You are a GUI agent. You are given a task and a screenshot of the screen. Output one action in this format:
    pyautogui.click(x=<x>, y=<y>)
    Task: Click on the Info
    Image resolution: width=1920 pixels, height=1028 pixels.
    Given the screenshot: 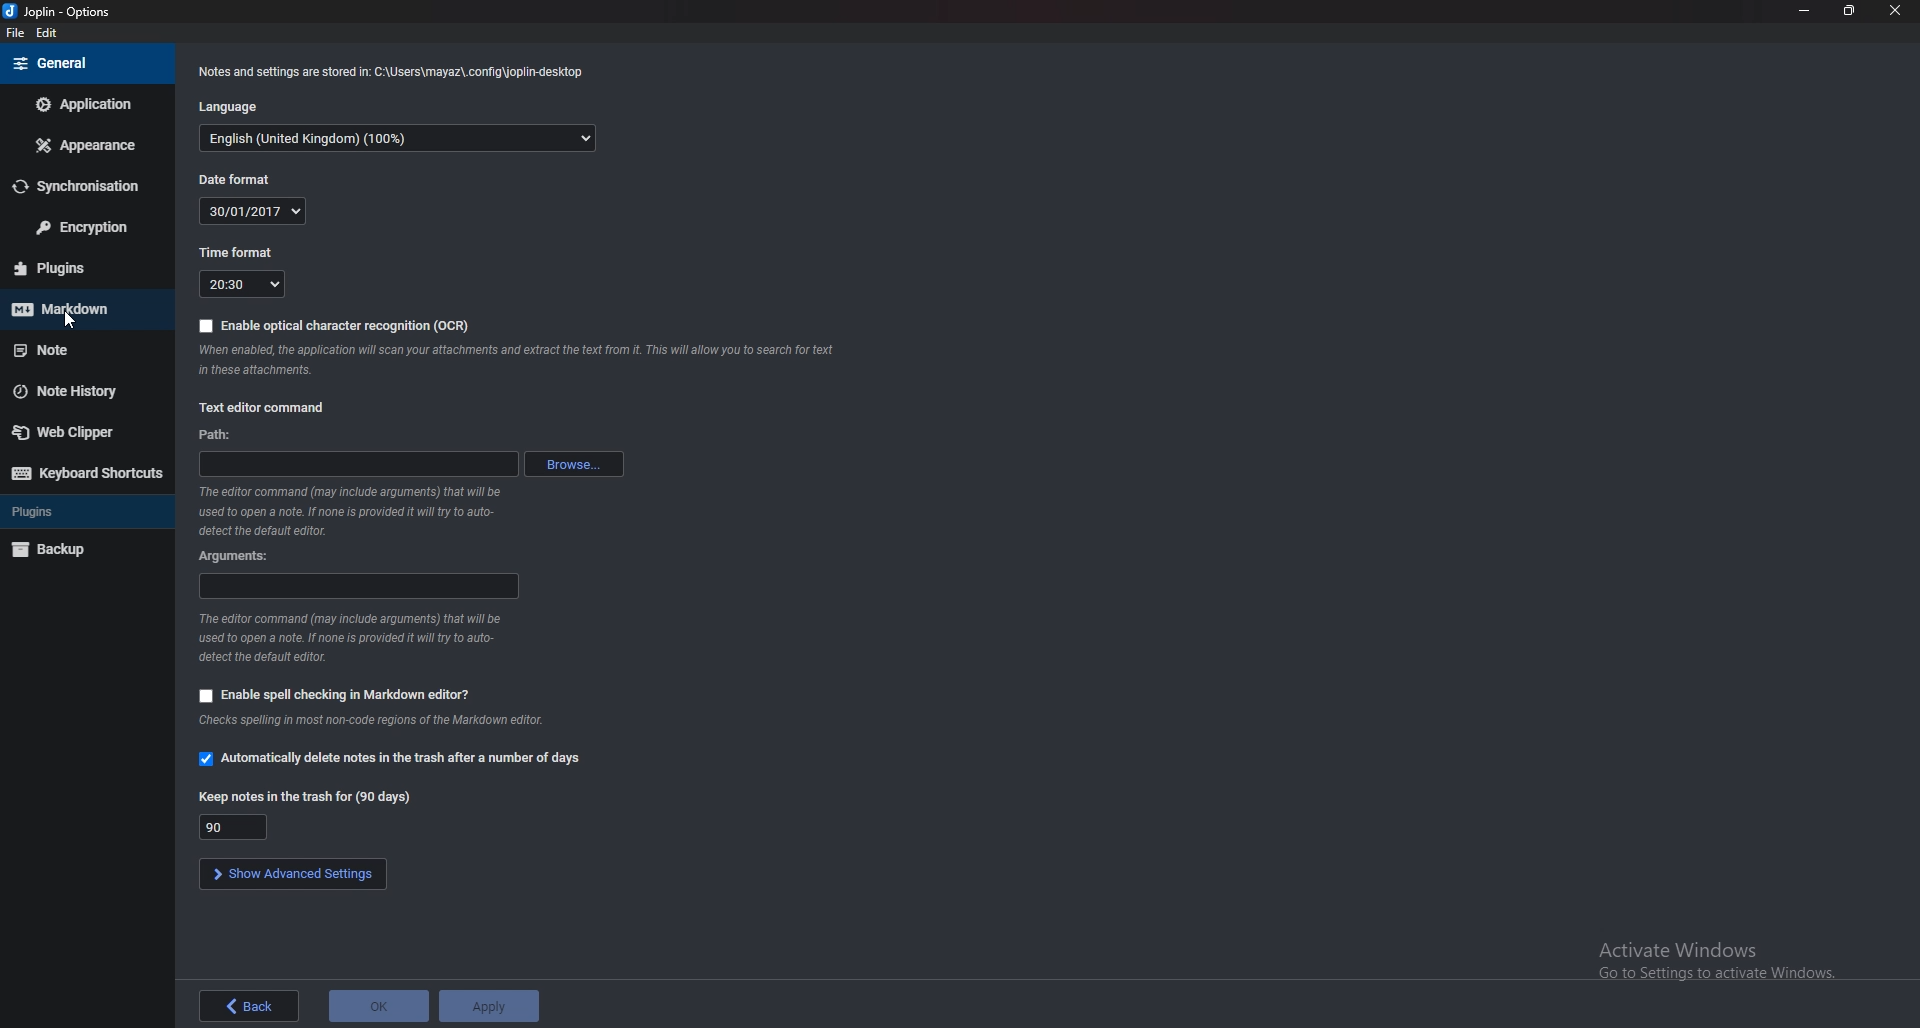 What is the action you would take?
    pyautogui.click(x=349, y=510)
    